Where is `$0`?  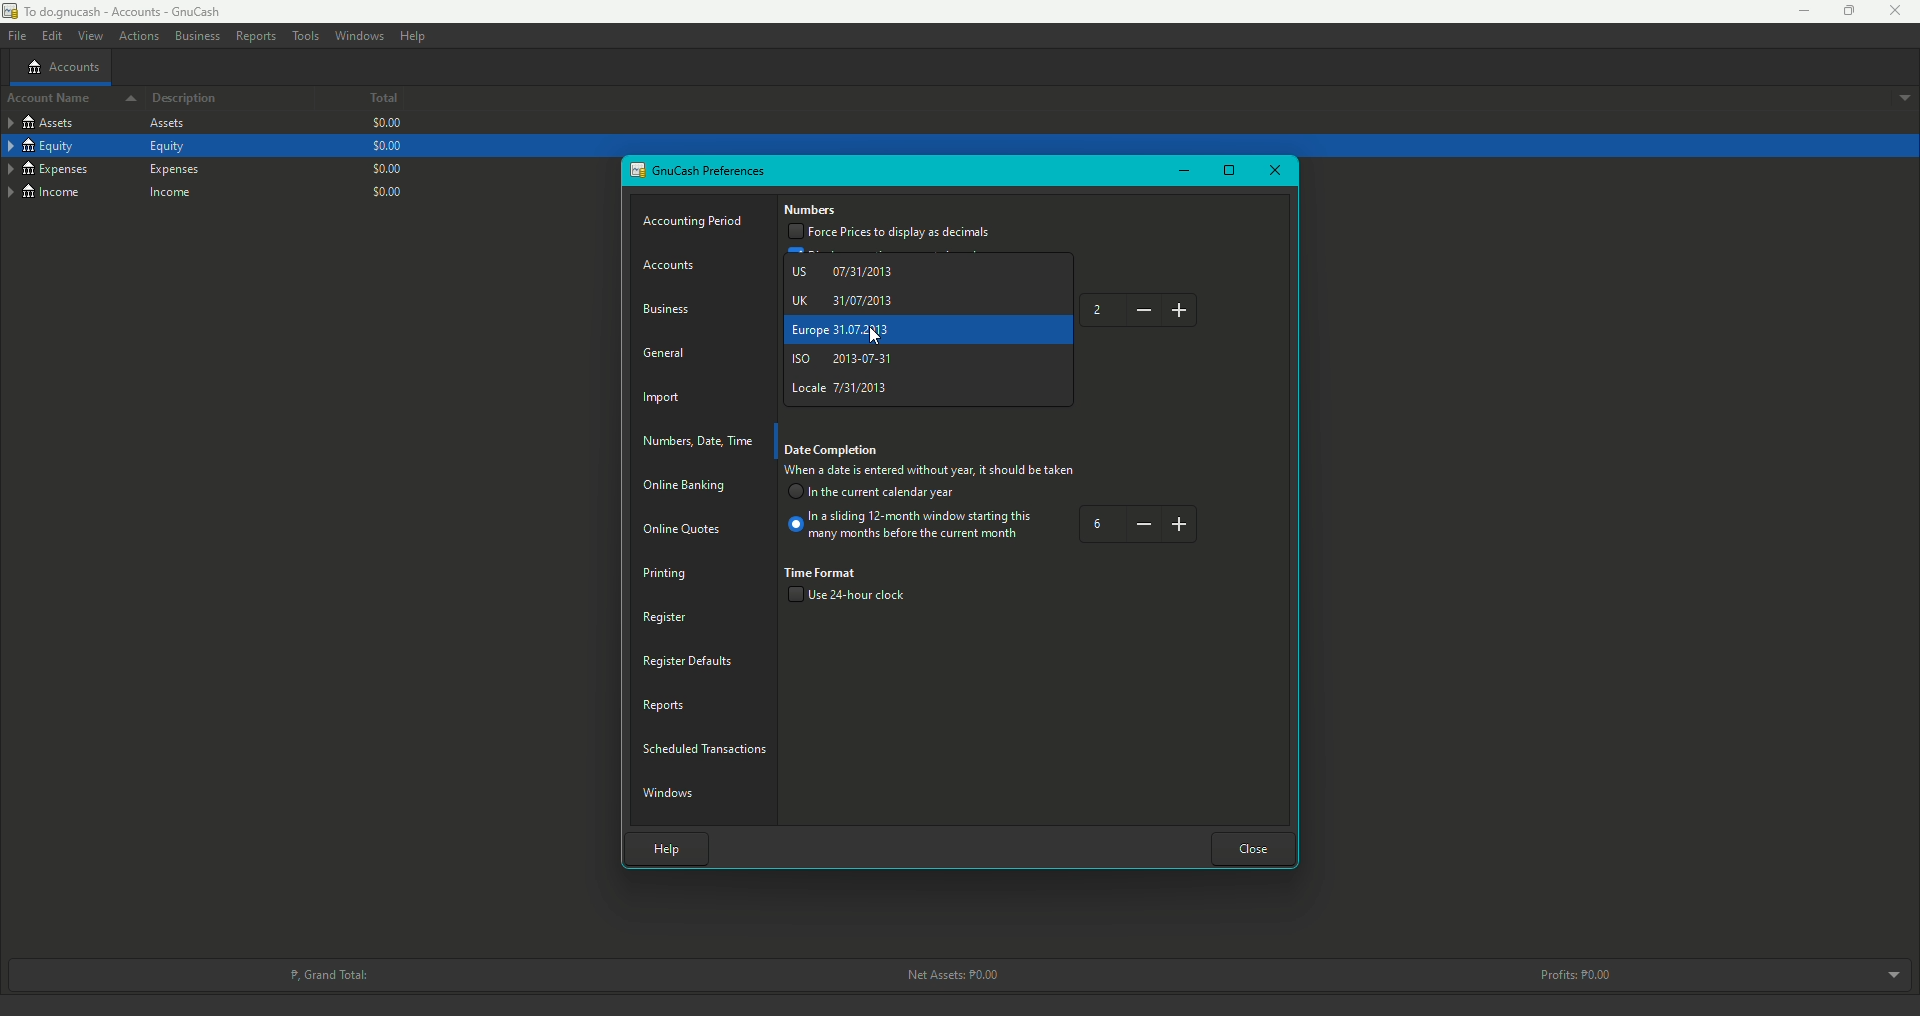
$0 is located at coordinates (385, 146).